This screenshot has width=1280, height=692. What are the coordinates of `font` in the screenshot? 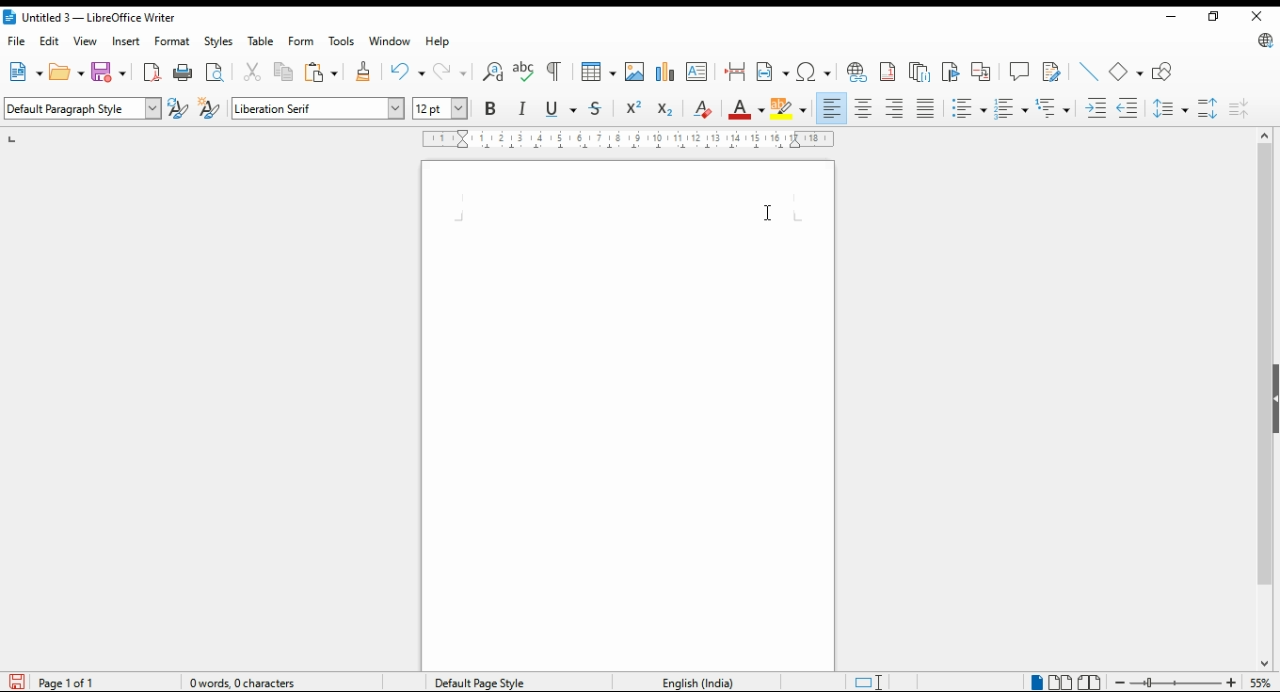 It's located at (318, 109).